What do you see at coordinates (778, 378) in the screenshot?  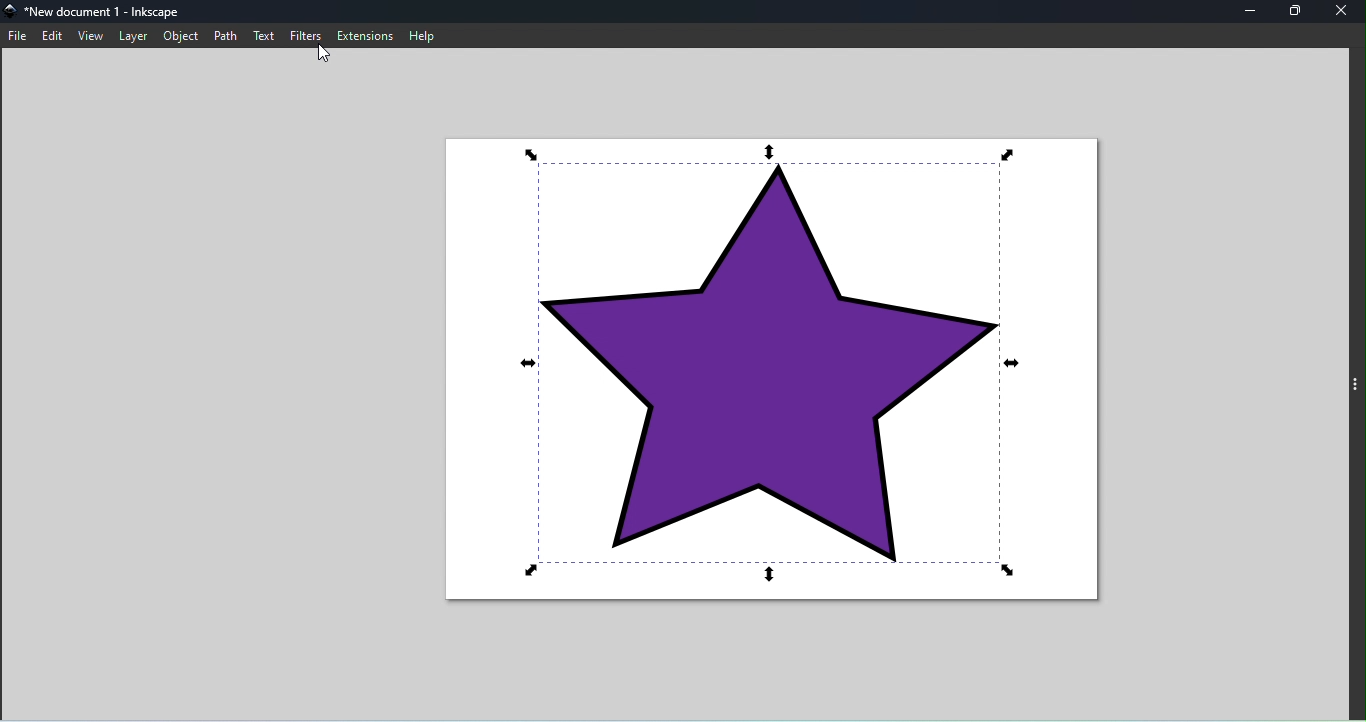 I see `Canvas` at bounding box center [778, 378].